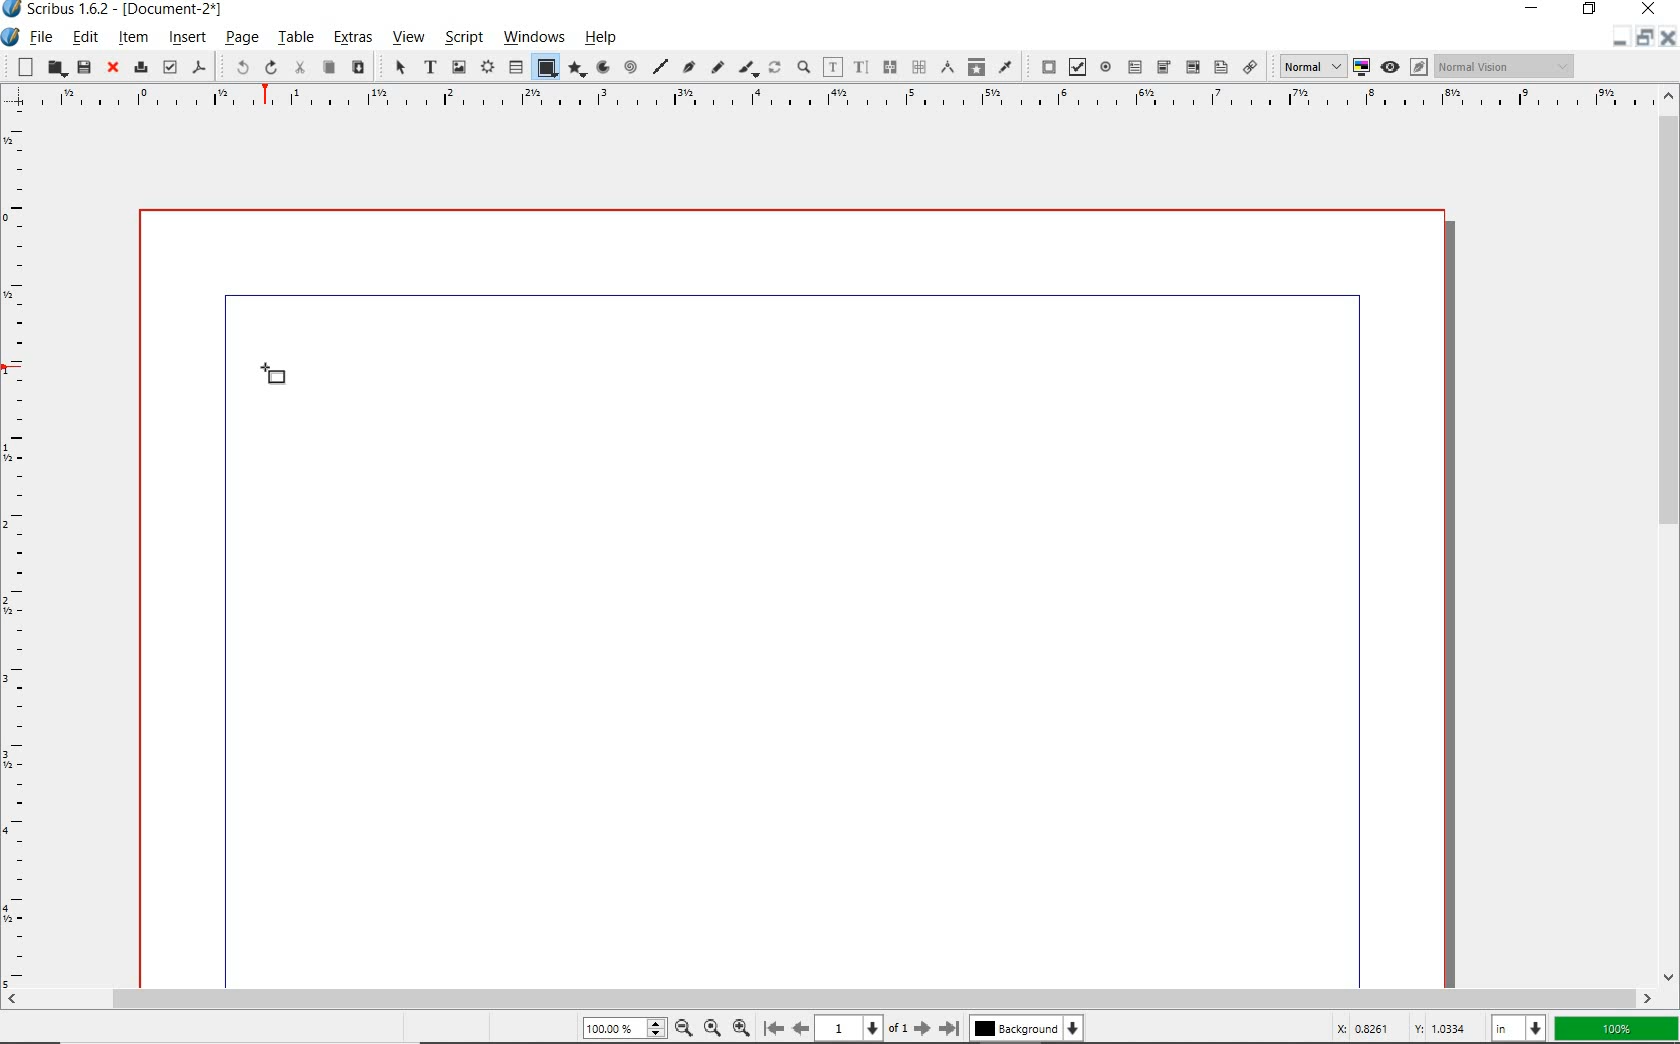 This screenshot has height=1044, width=1680. What do you see at coordinates (296, 37) in the screenshot?
I see `table` at bounding box center [296, 37].